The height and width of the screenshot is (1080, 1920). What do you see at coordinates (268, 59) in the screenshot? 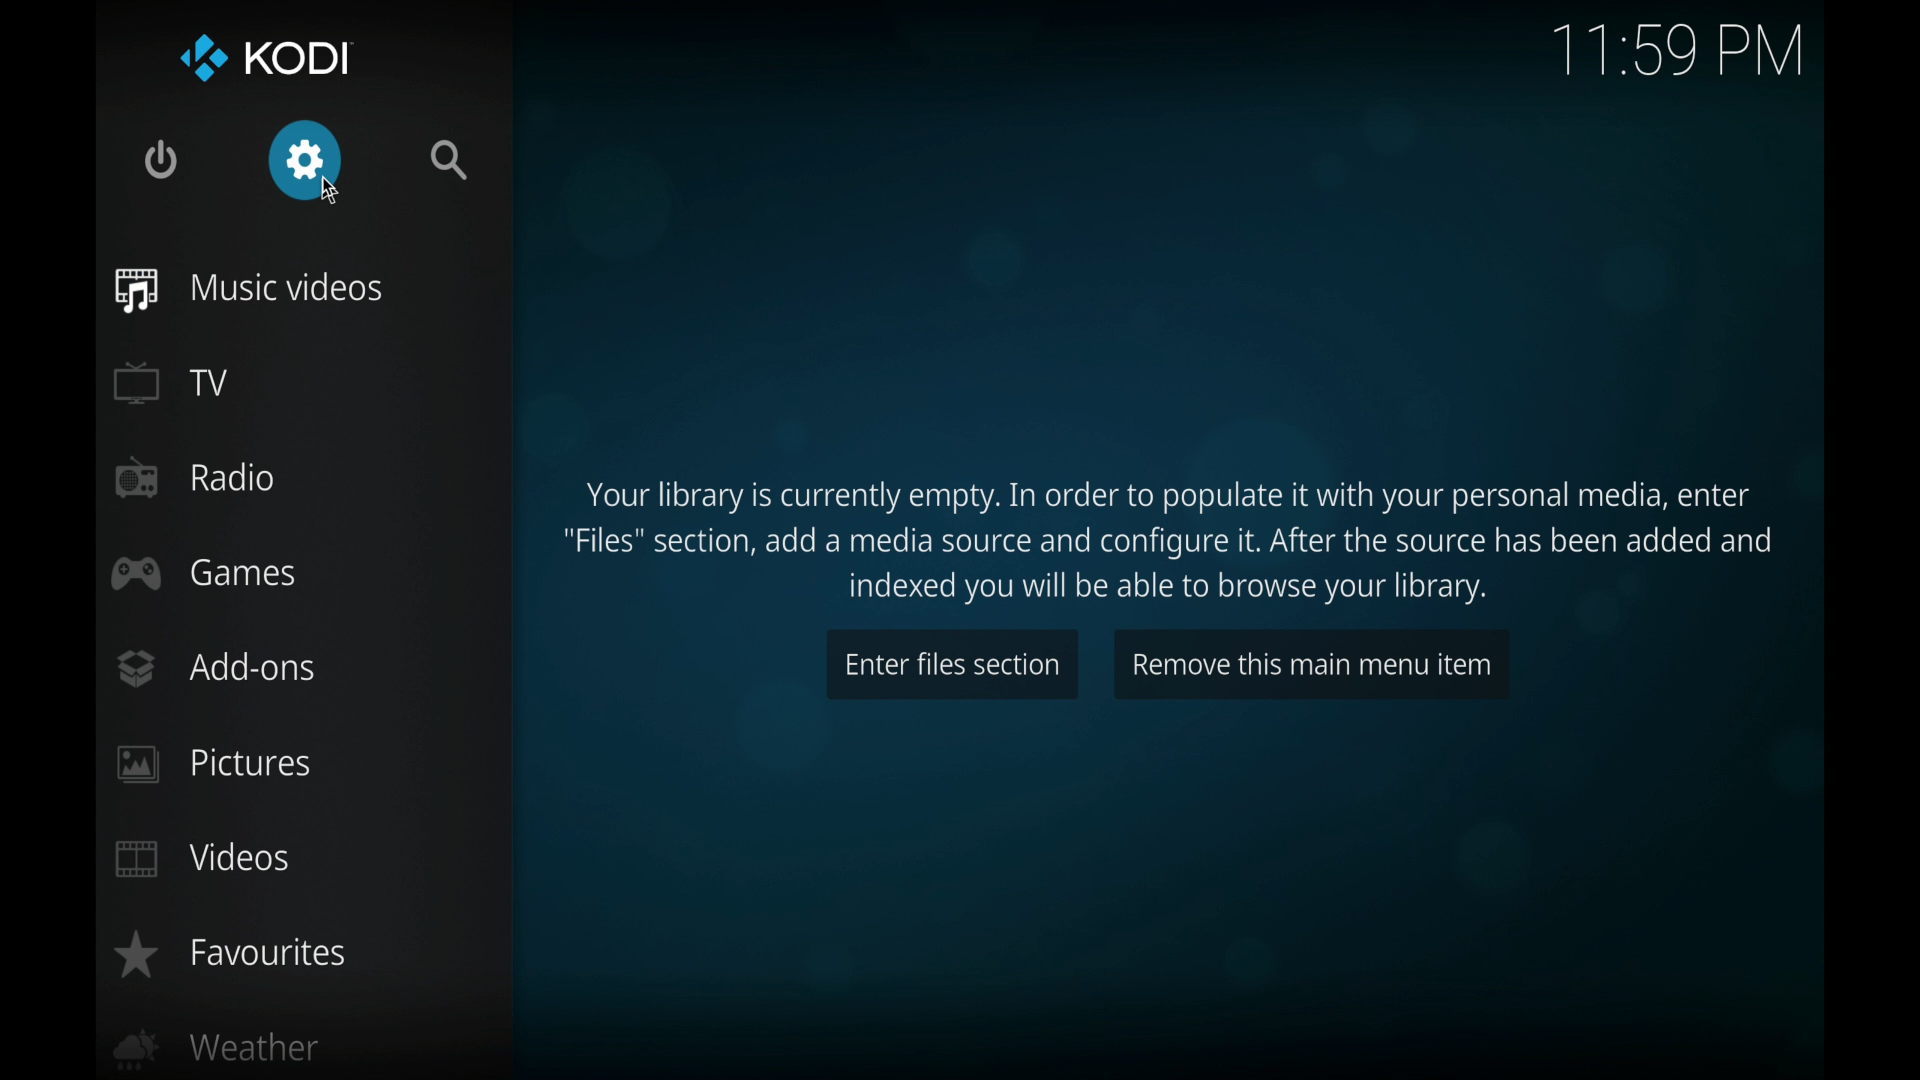
I see `kodi` at bounding box center [268, 59].